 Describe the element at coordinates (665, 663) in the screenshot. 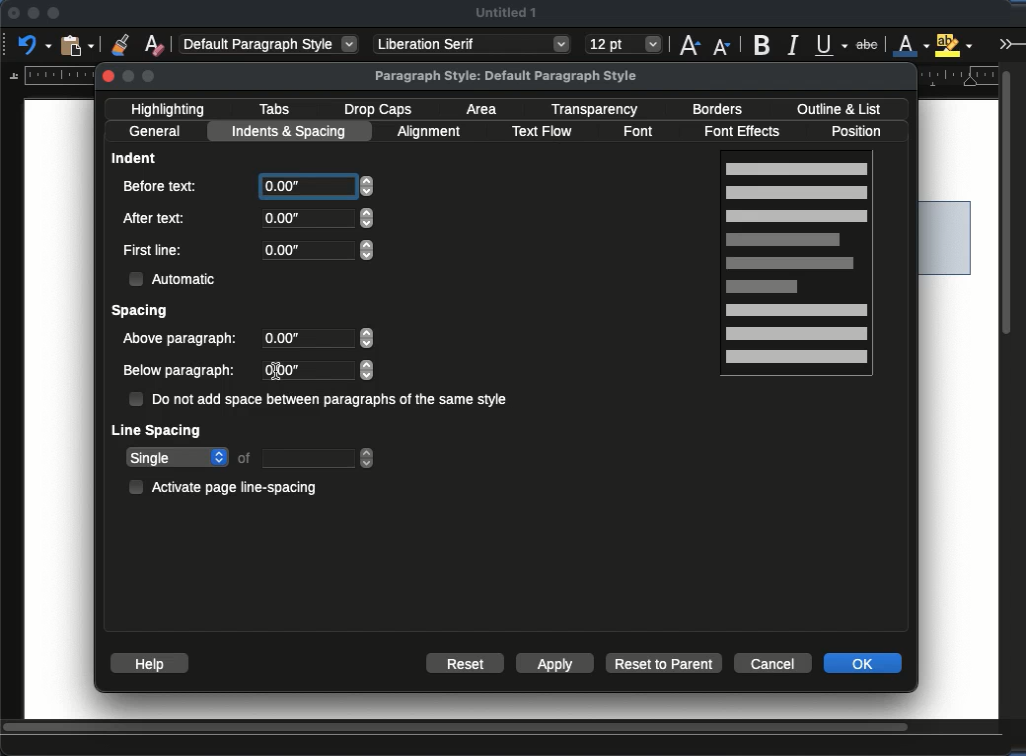

I see `reset to parent` at that location.